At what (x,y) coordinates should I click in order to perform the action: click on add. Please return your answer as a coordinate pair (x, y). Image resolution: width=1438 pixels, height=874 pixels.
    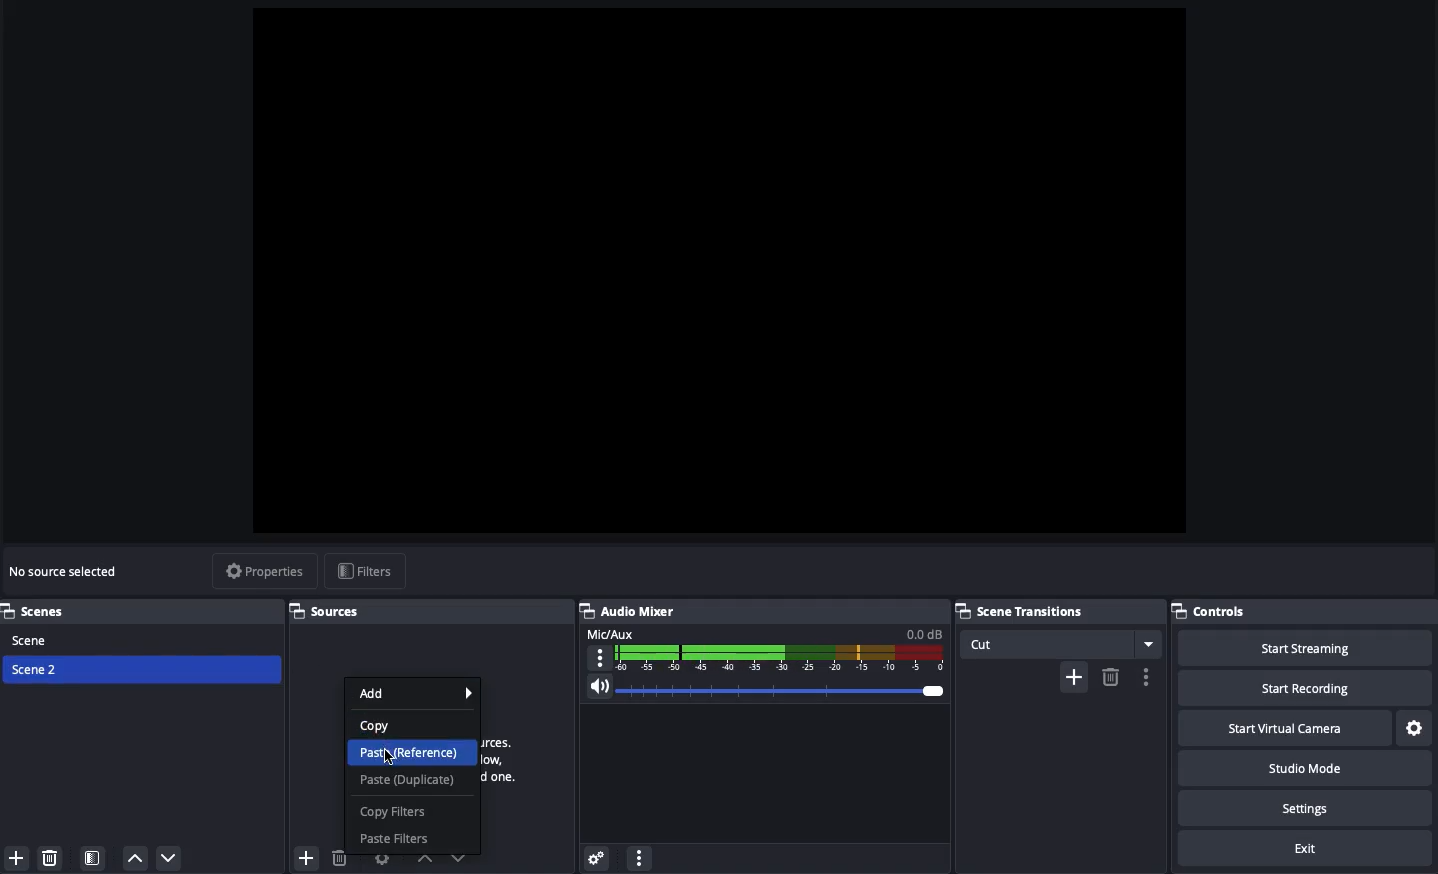
    Looking at the image, I should click on (301, 856).